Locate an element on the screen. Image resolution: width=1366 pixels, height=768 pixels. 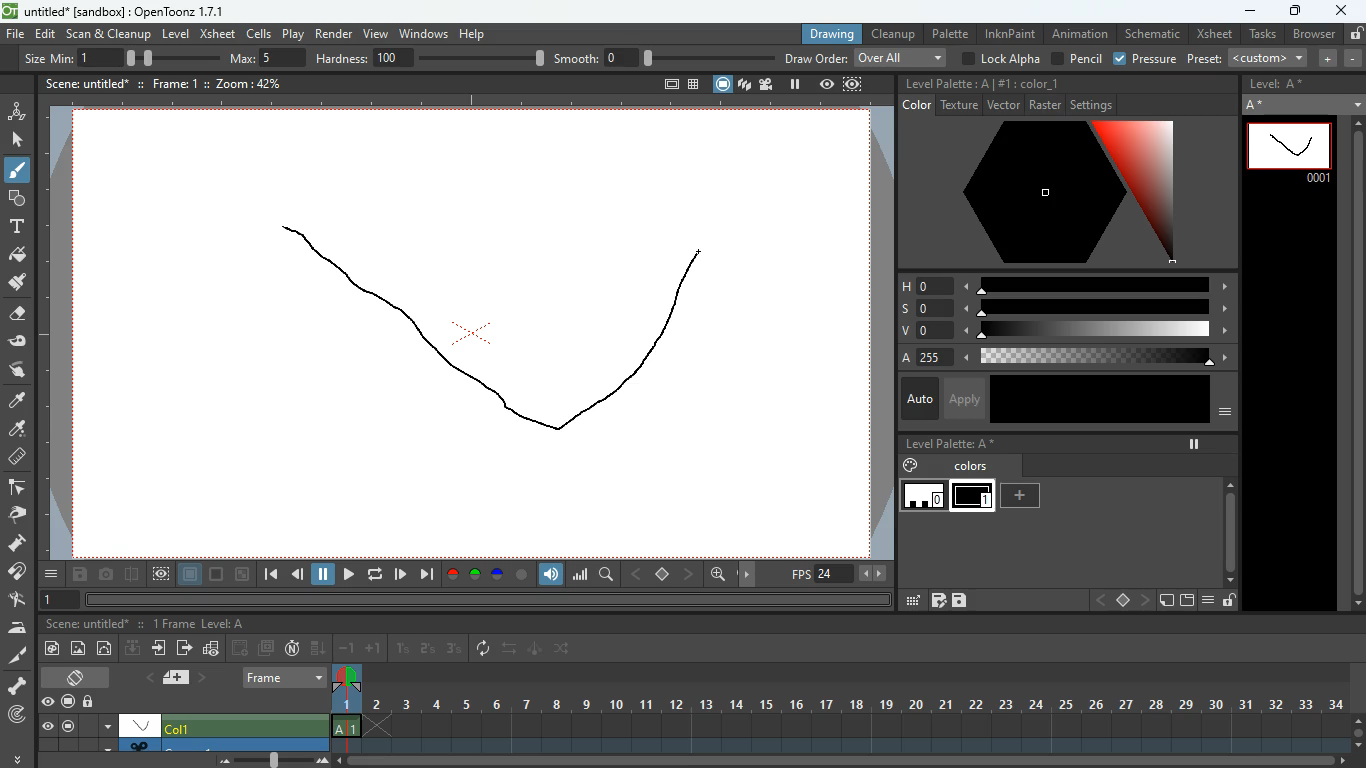
frame is located at coordinates (286, 677).